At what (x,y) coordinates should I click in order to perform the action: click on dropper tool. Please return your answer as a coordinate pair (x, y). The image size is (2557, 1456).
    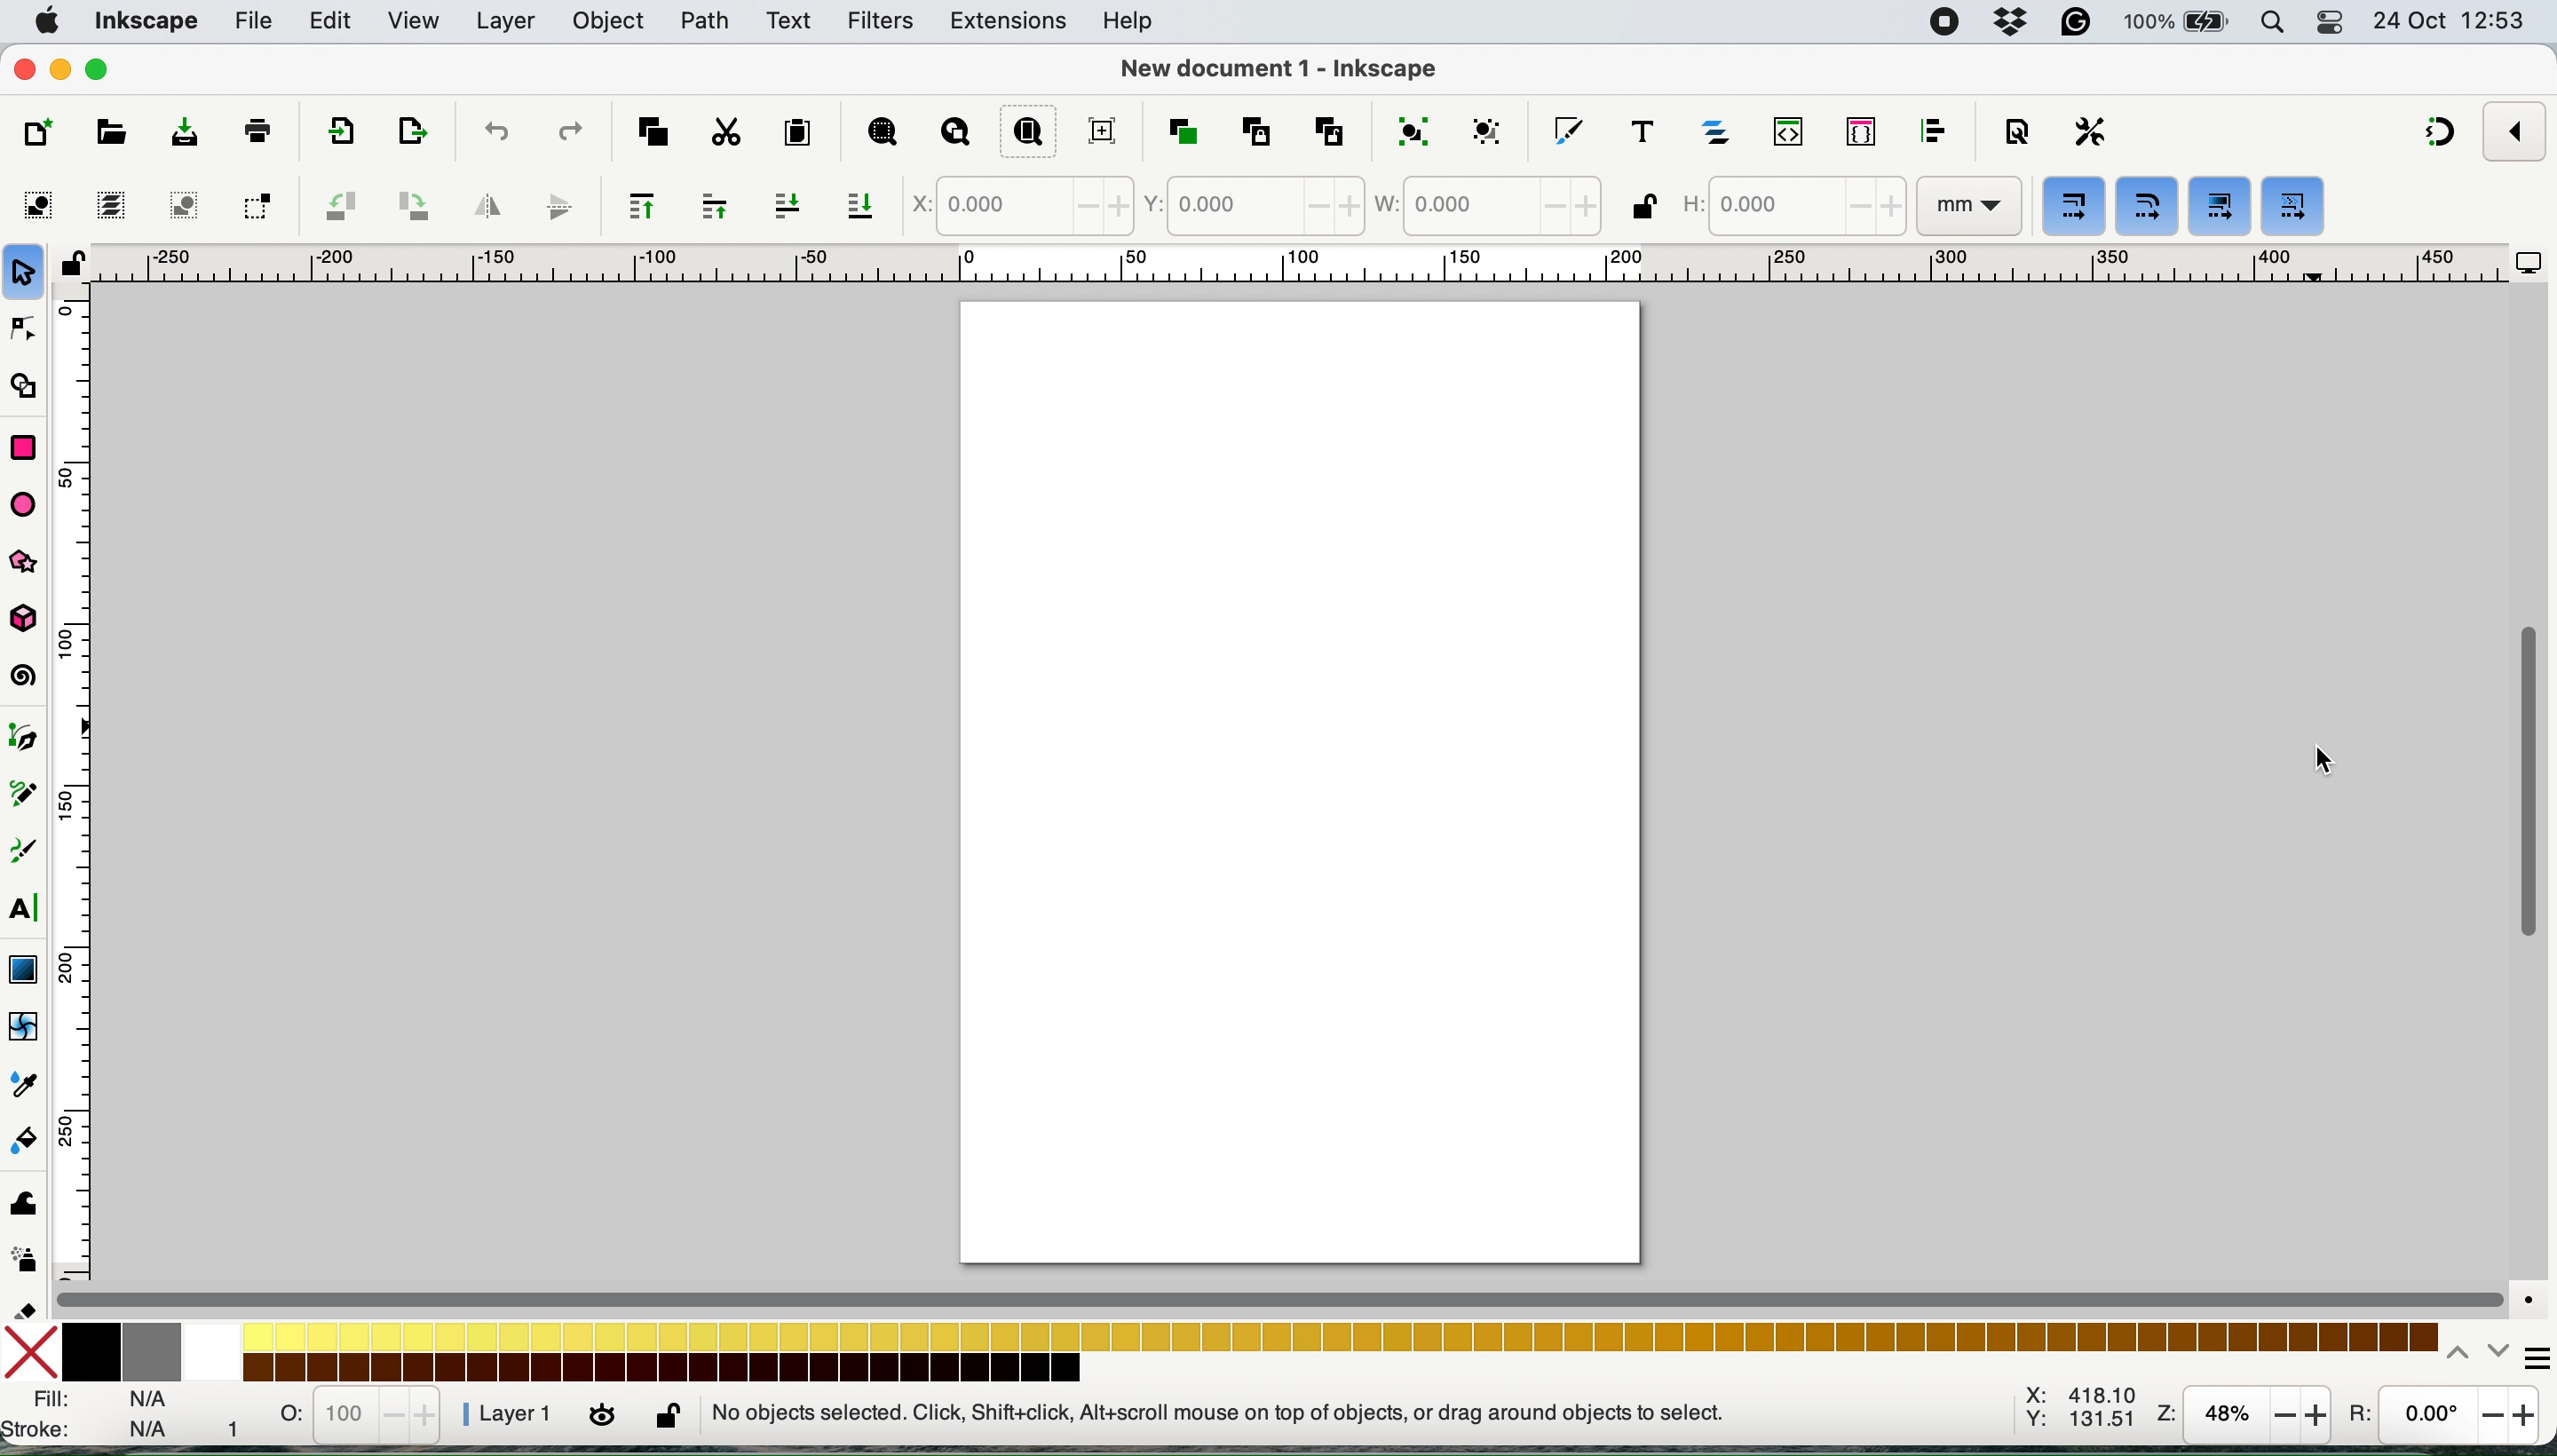
    Looking at the image, I should click on (25, 1082).